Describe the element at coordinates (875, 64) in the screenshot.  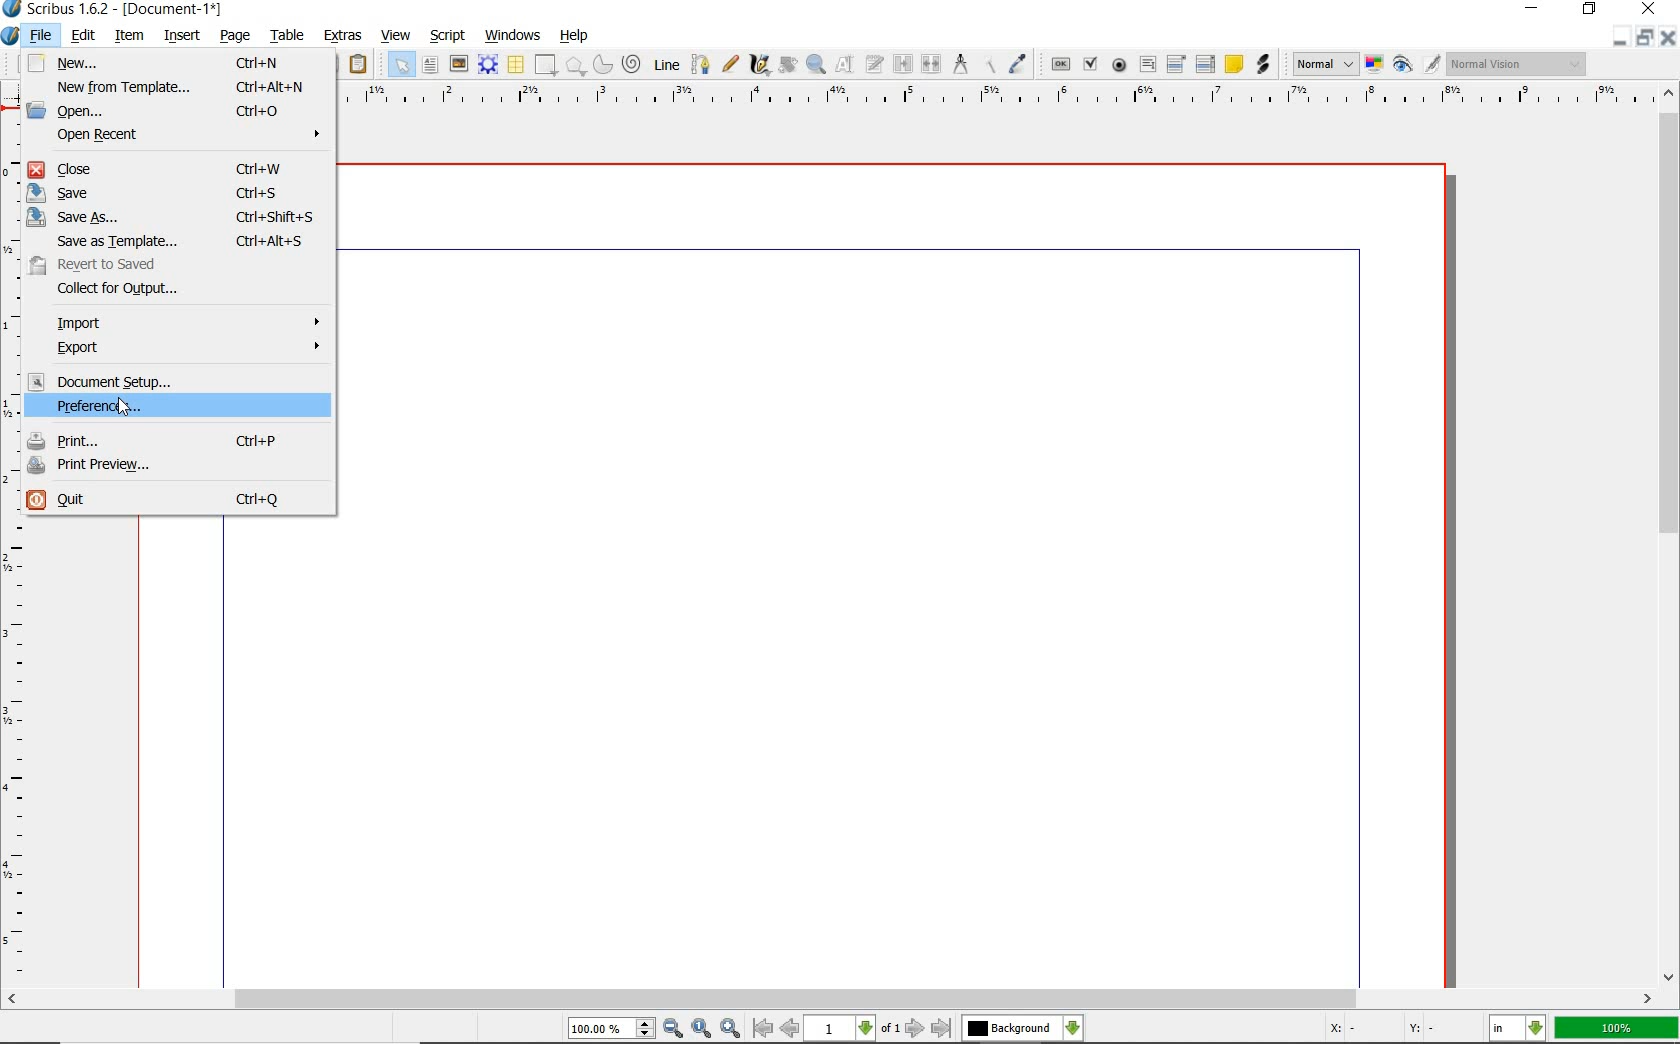
I see `edit text with story editor` at that location.